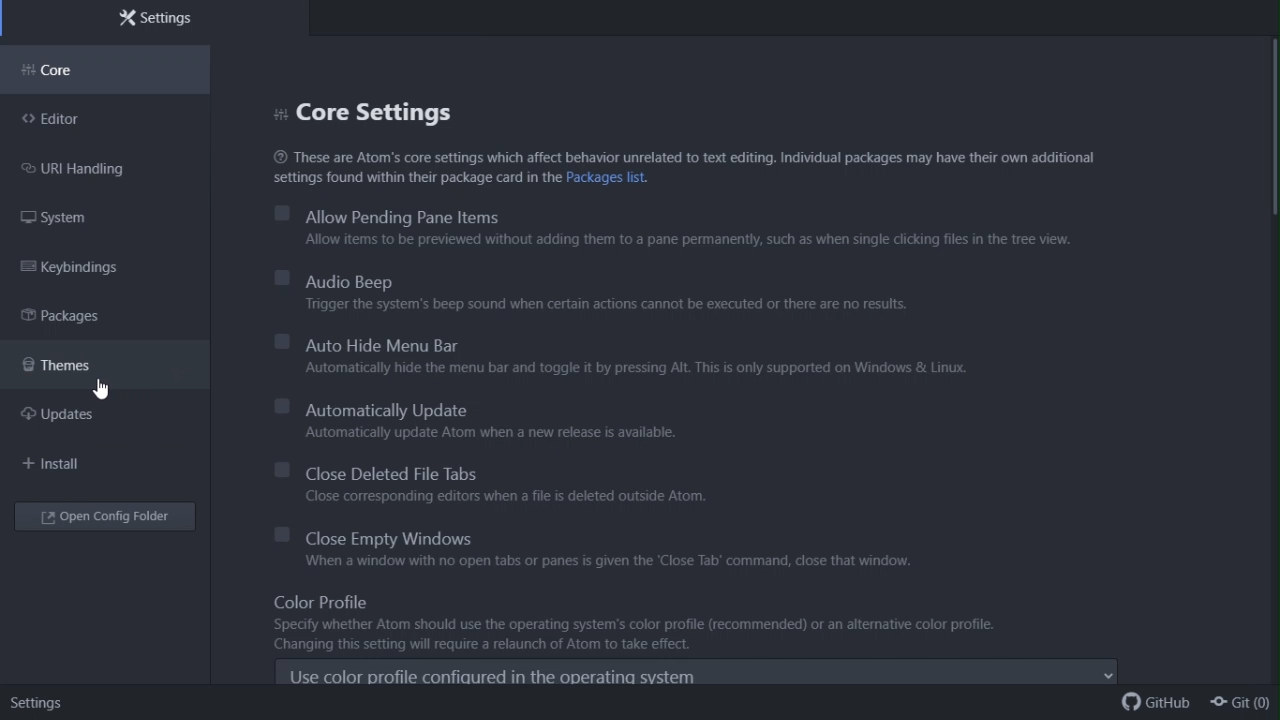 The image size is (1280, 720). I want to click on Key binding, so click(75, 269).